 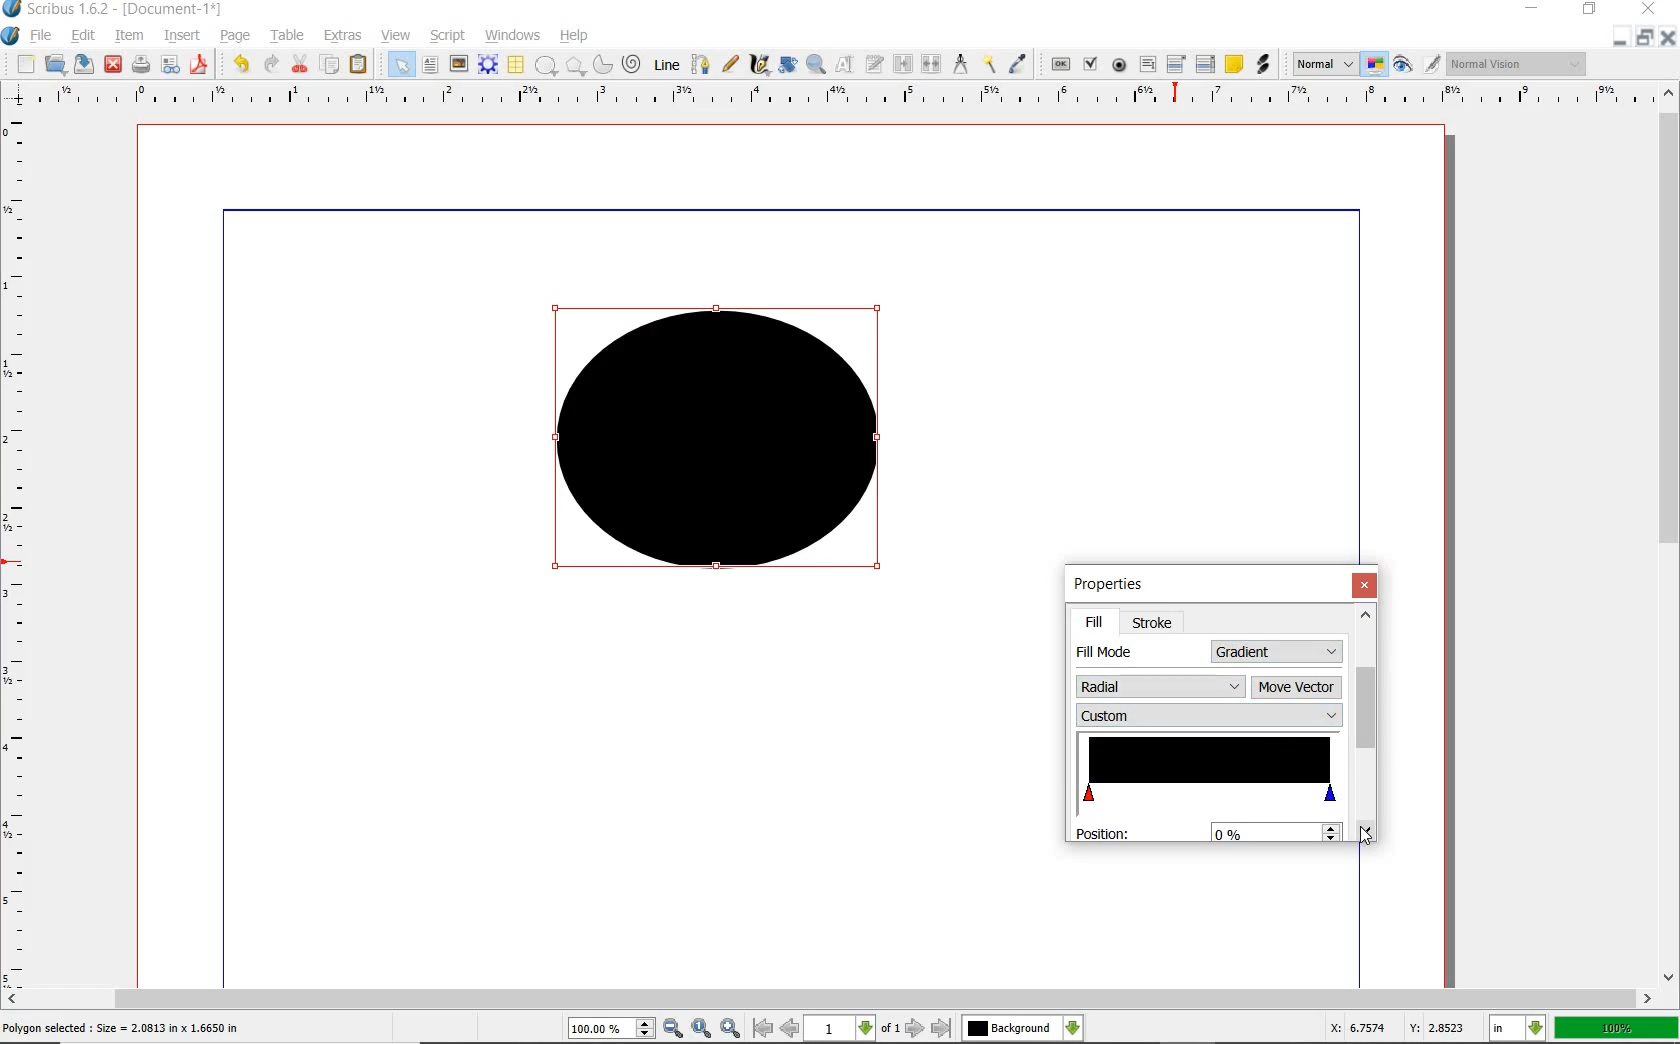 What do you see at coordinates (25, 64) in the screenshot?
I see `NEW` at bounding box center [25, 64].